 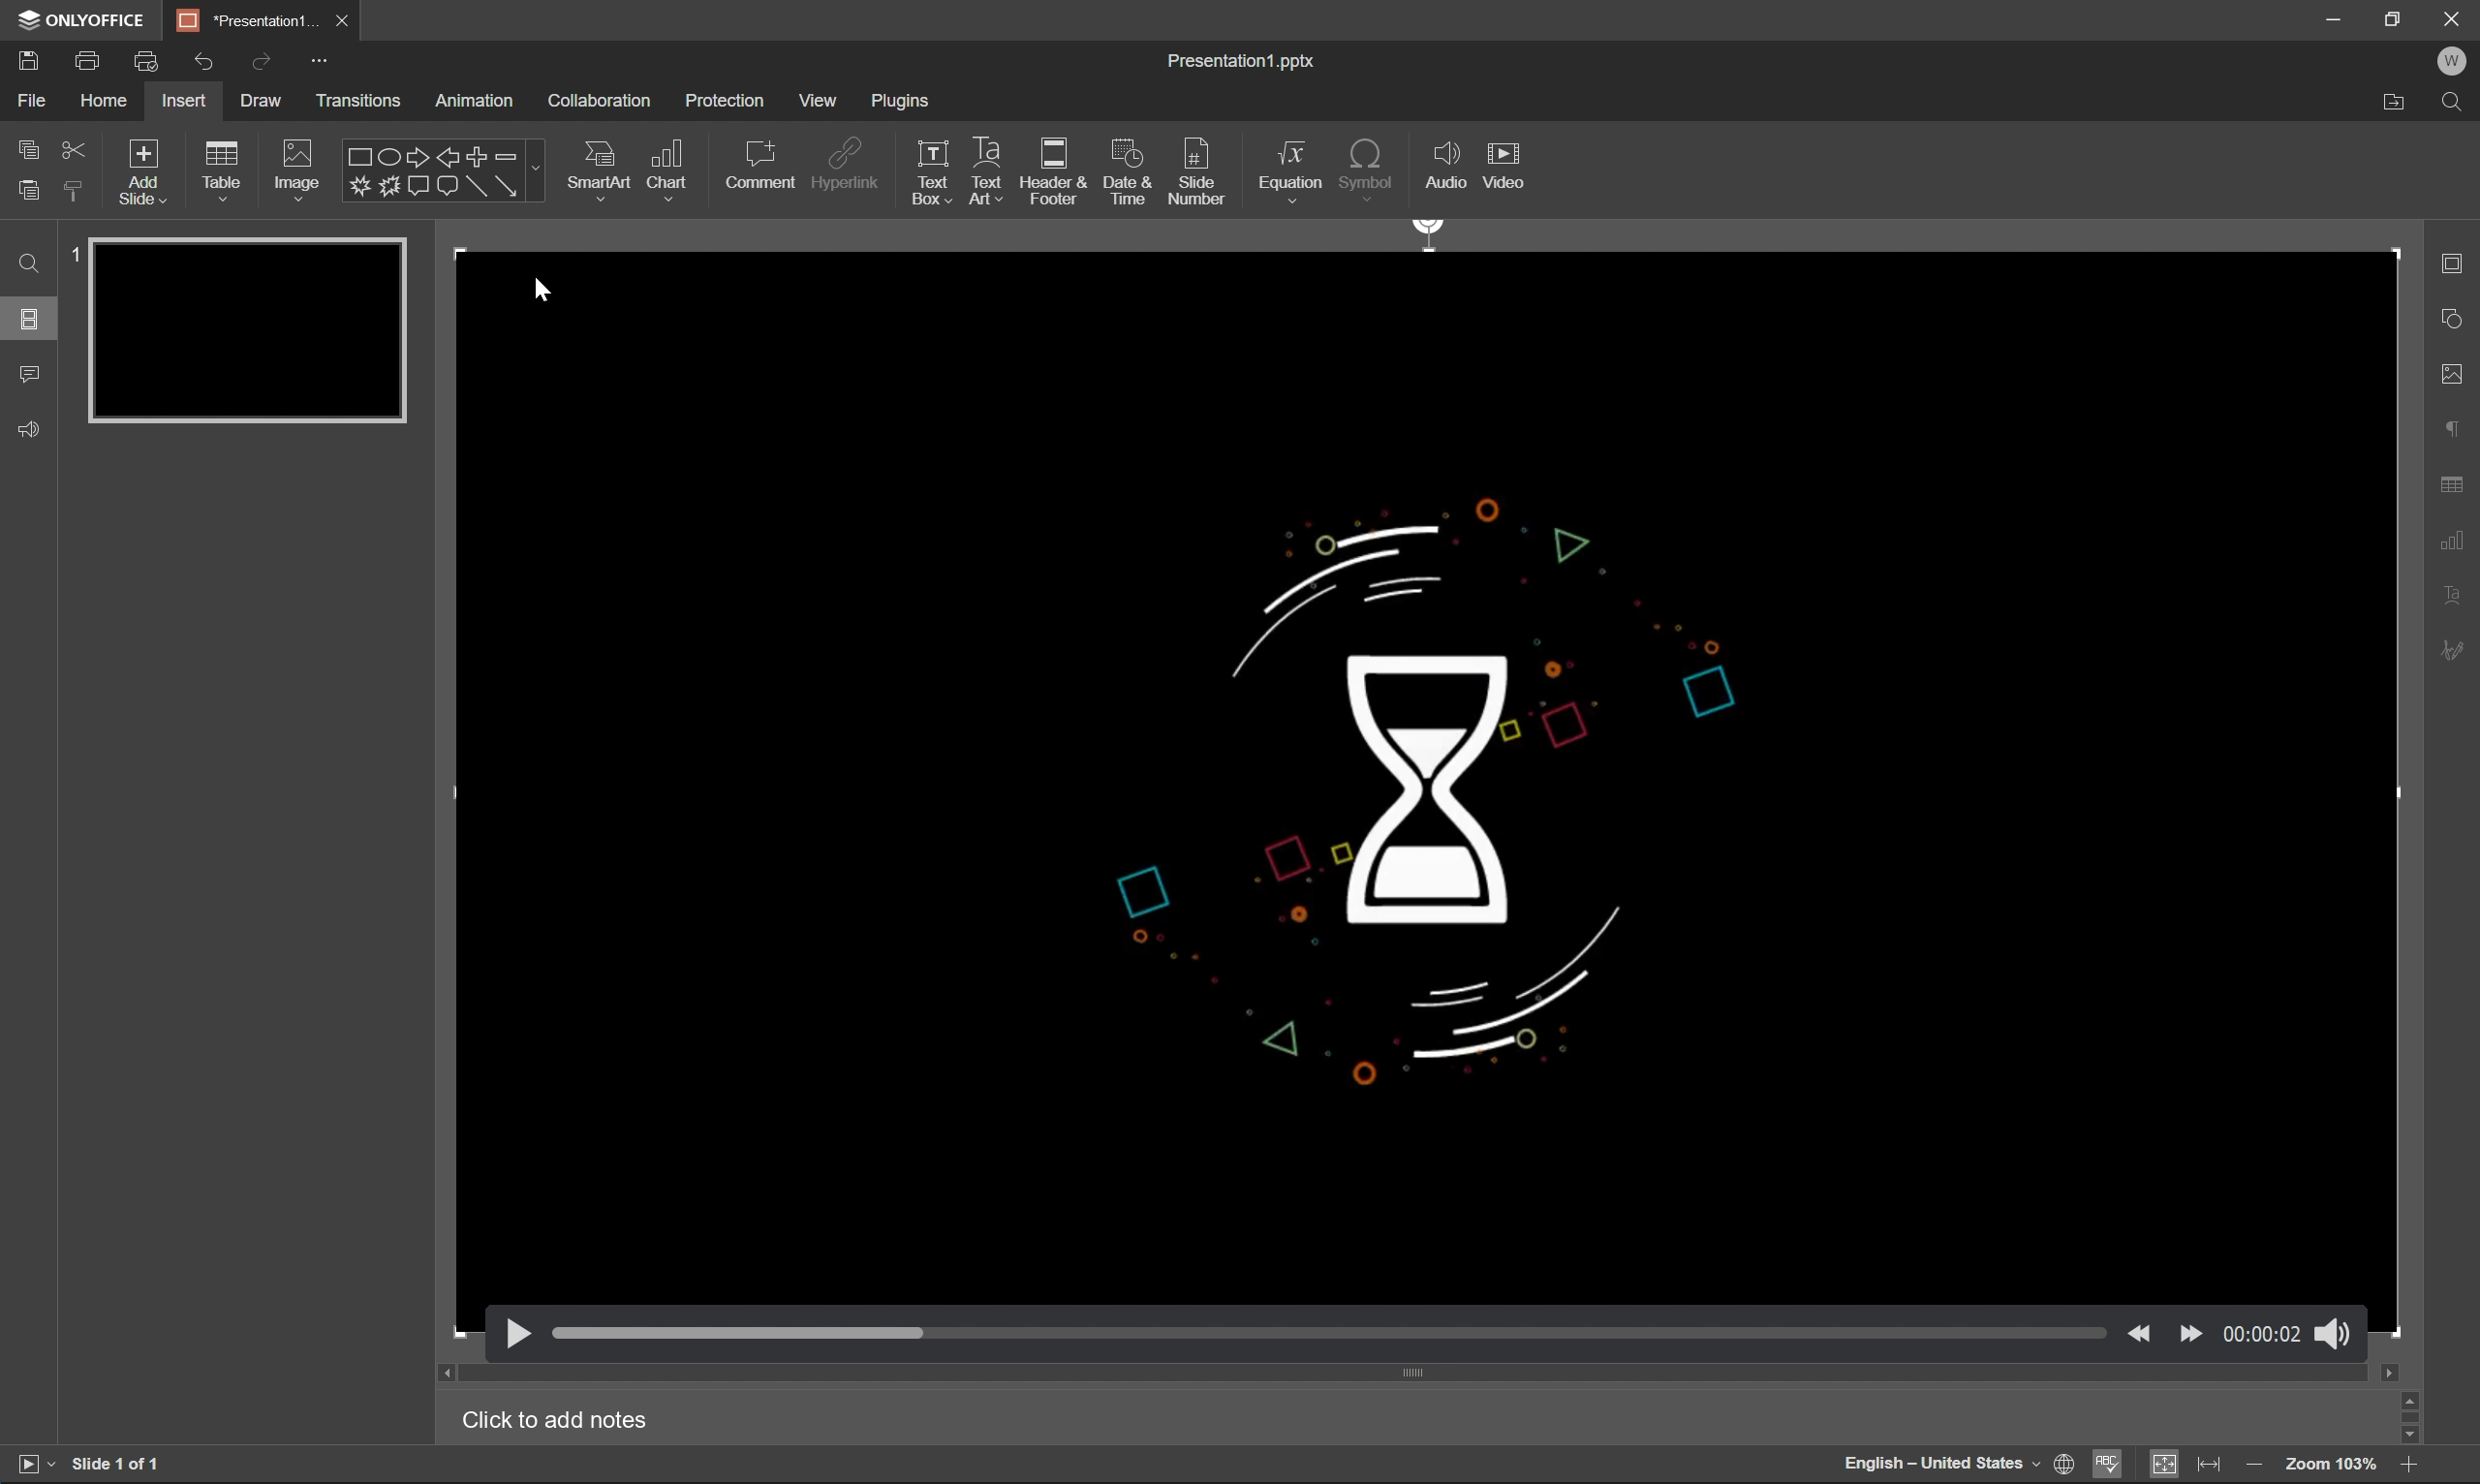 What do you see at coordinates (250, 18) in the screenshot?
I see `*Percentage` at bounding box center [250, 18].